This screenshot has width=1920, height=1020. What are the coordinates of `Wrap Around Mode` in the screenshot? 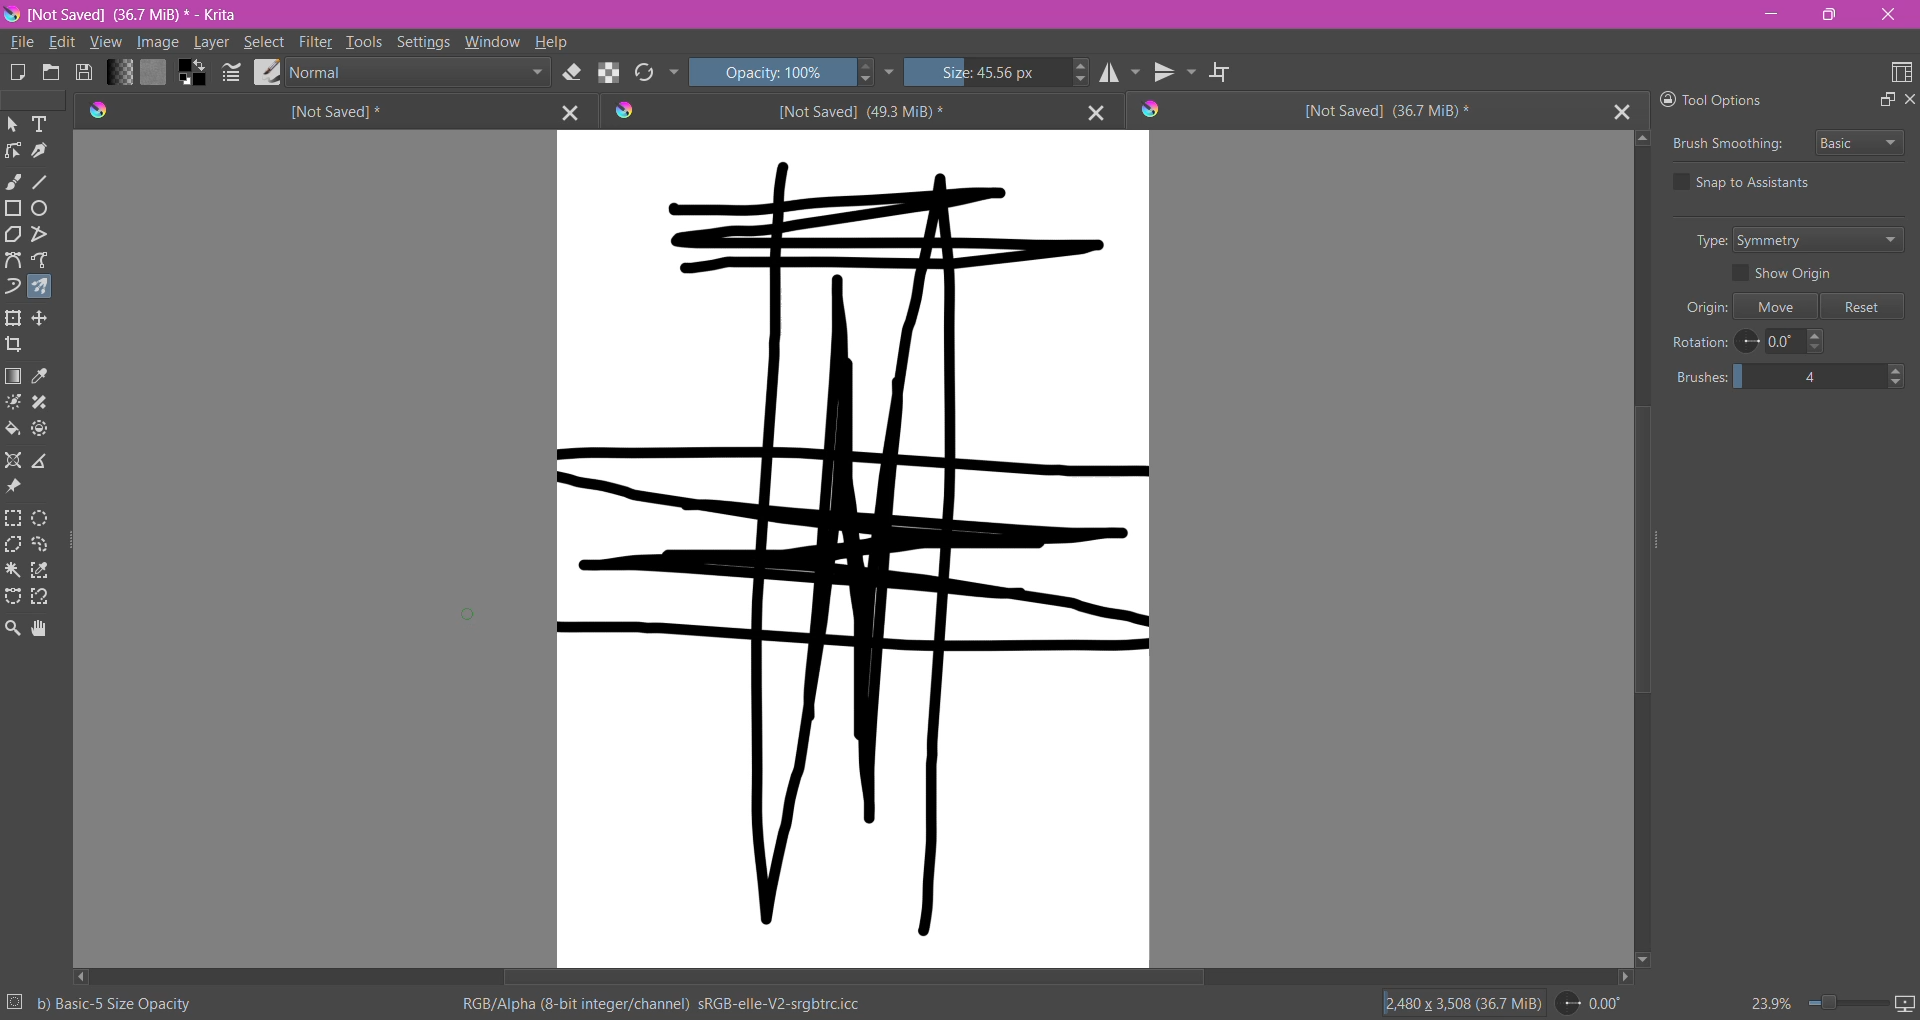 It's located at (1221, 73).